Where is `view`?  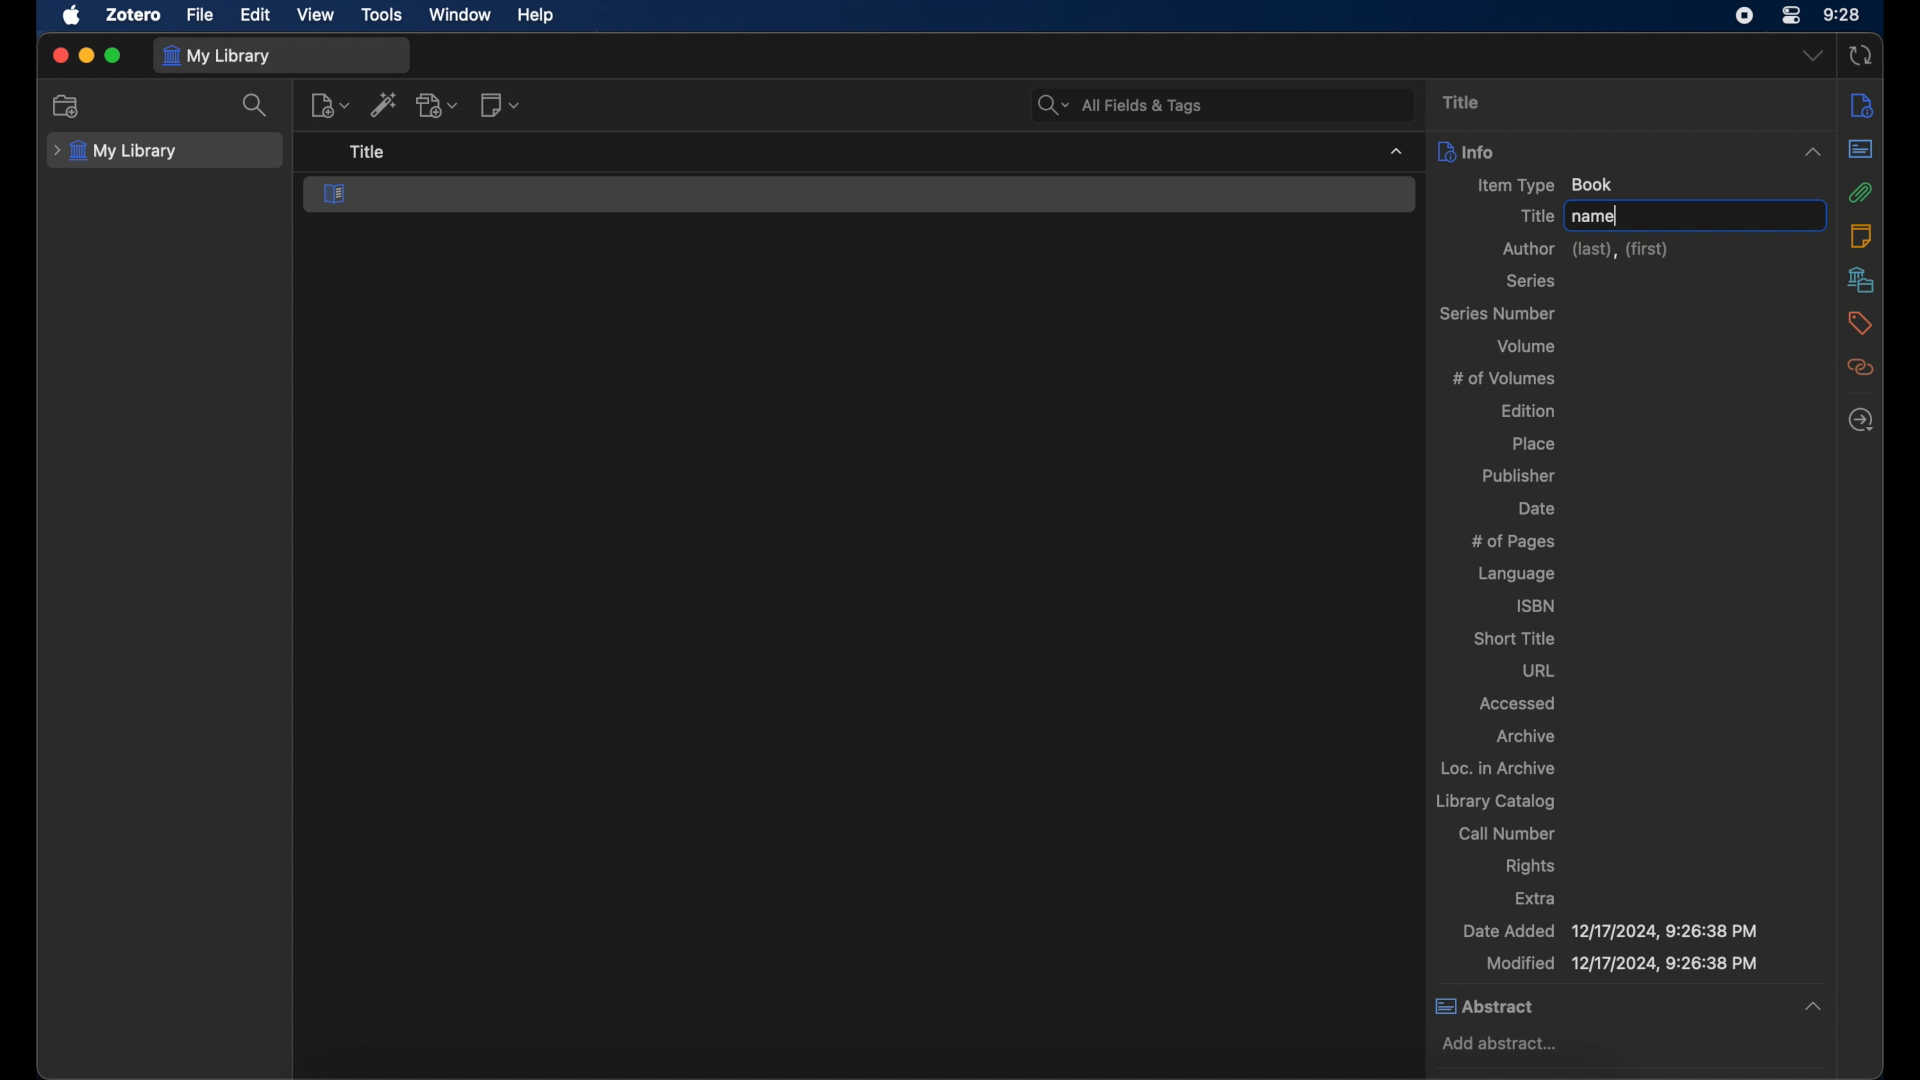
view is located at coordinates (316, 15).